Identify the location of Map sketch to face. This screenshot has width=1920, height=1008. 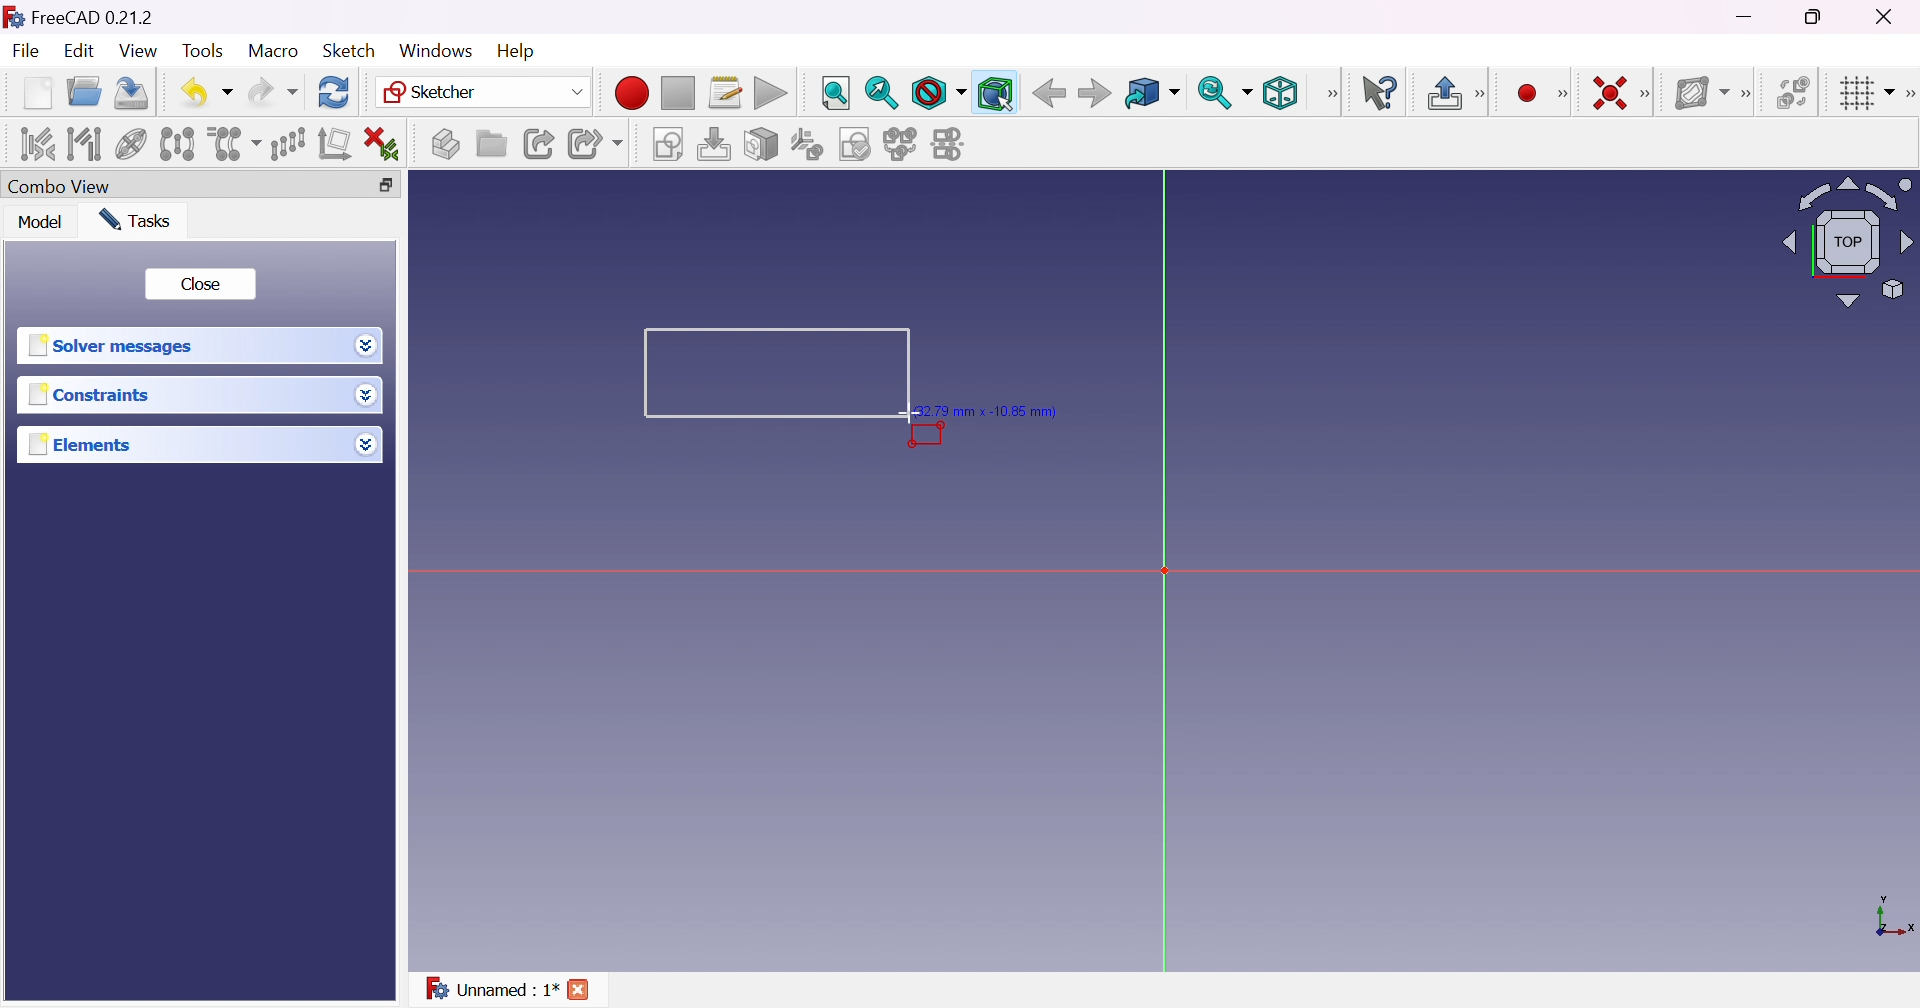
(760, 144).